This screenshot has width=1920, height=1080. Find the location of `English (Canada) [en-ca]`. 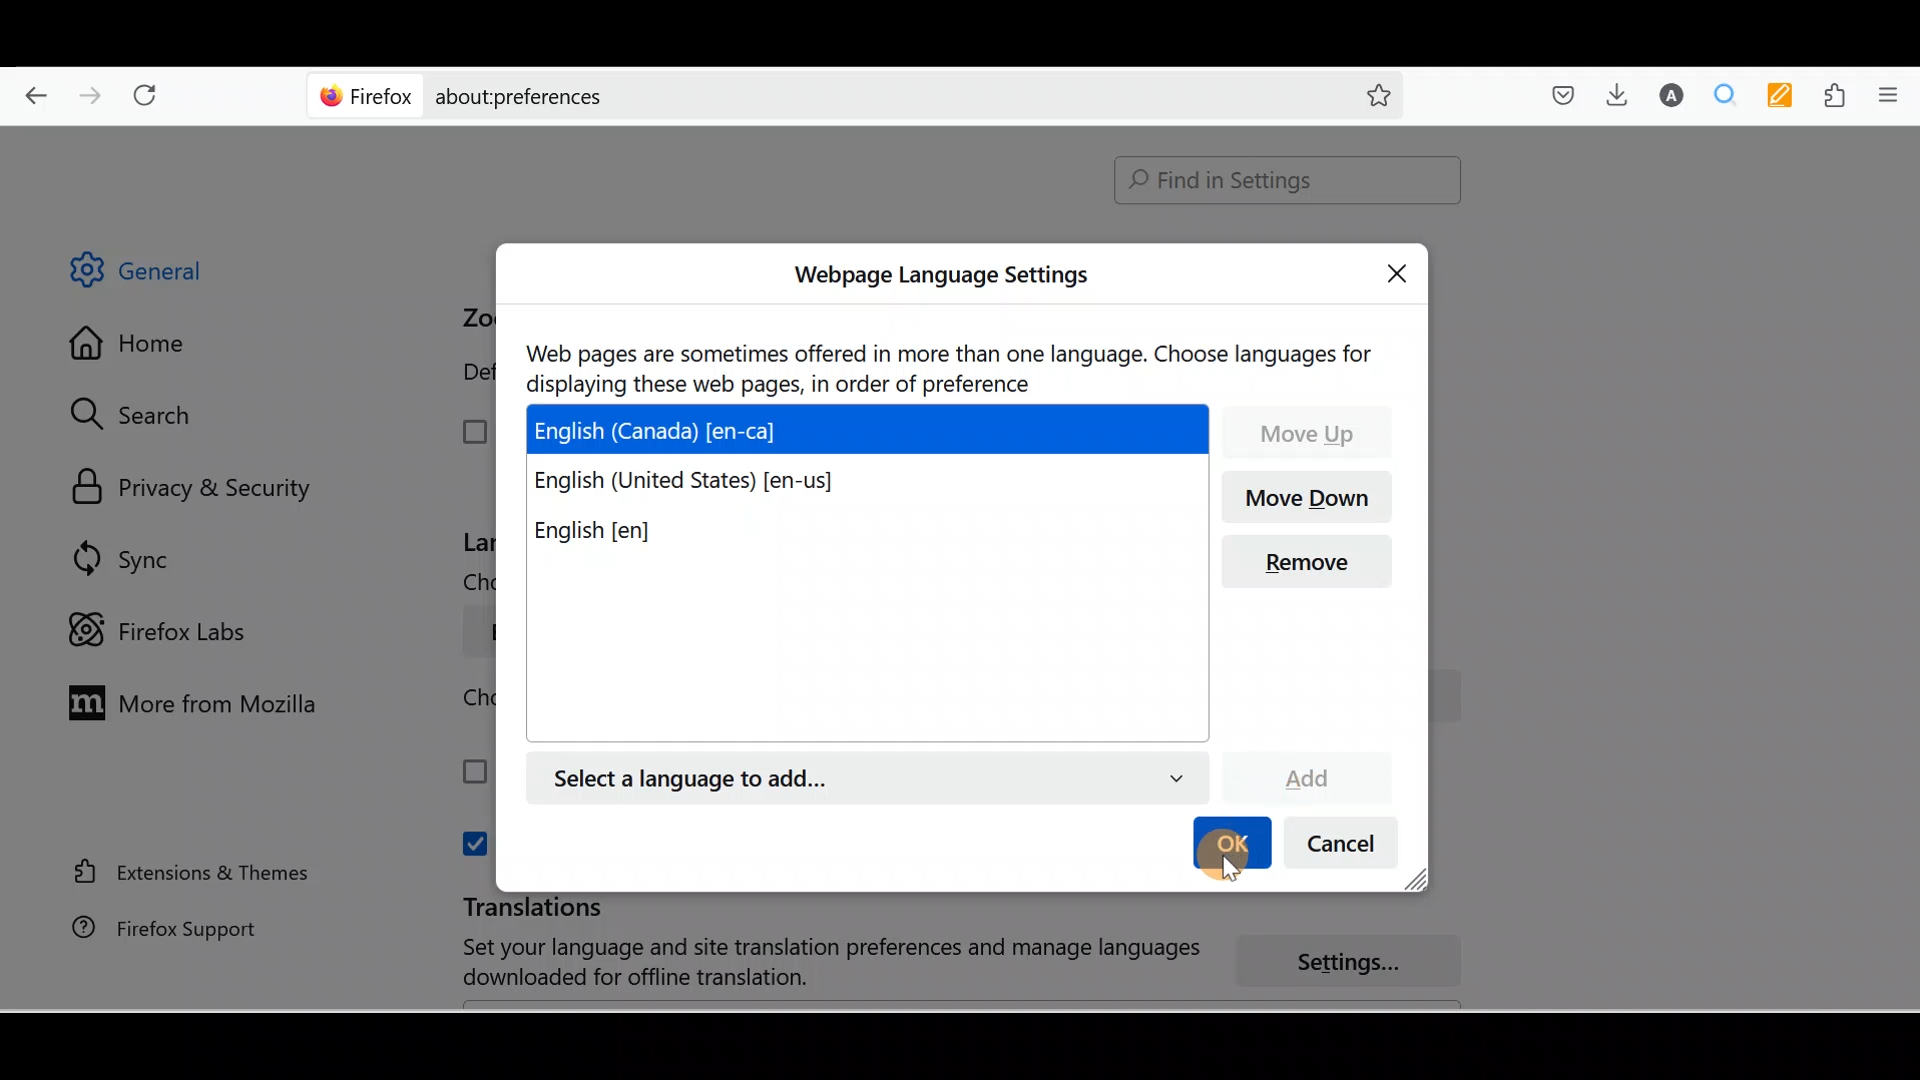

English (Canada) [en-ca] is located at coordinates (862, 435).